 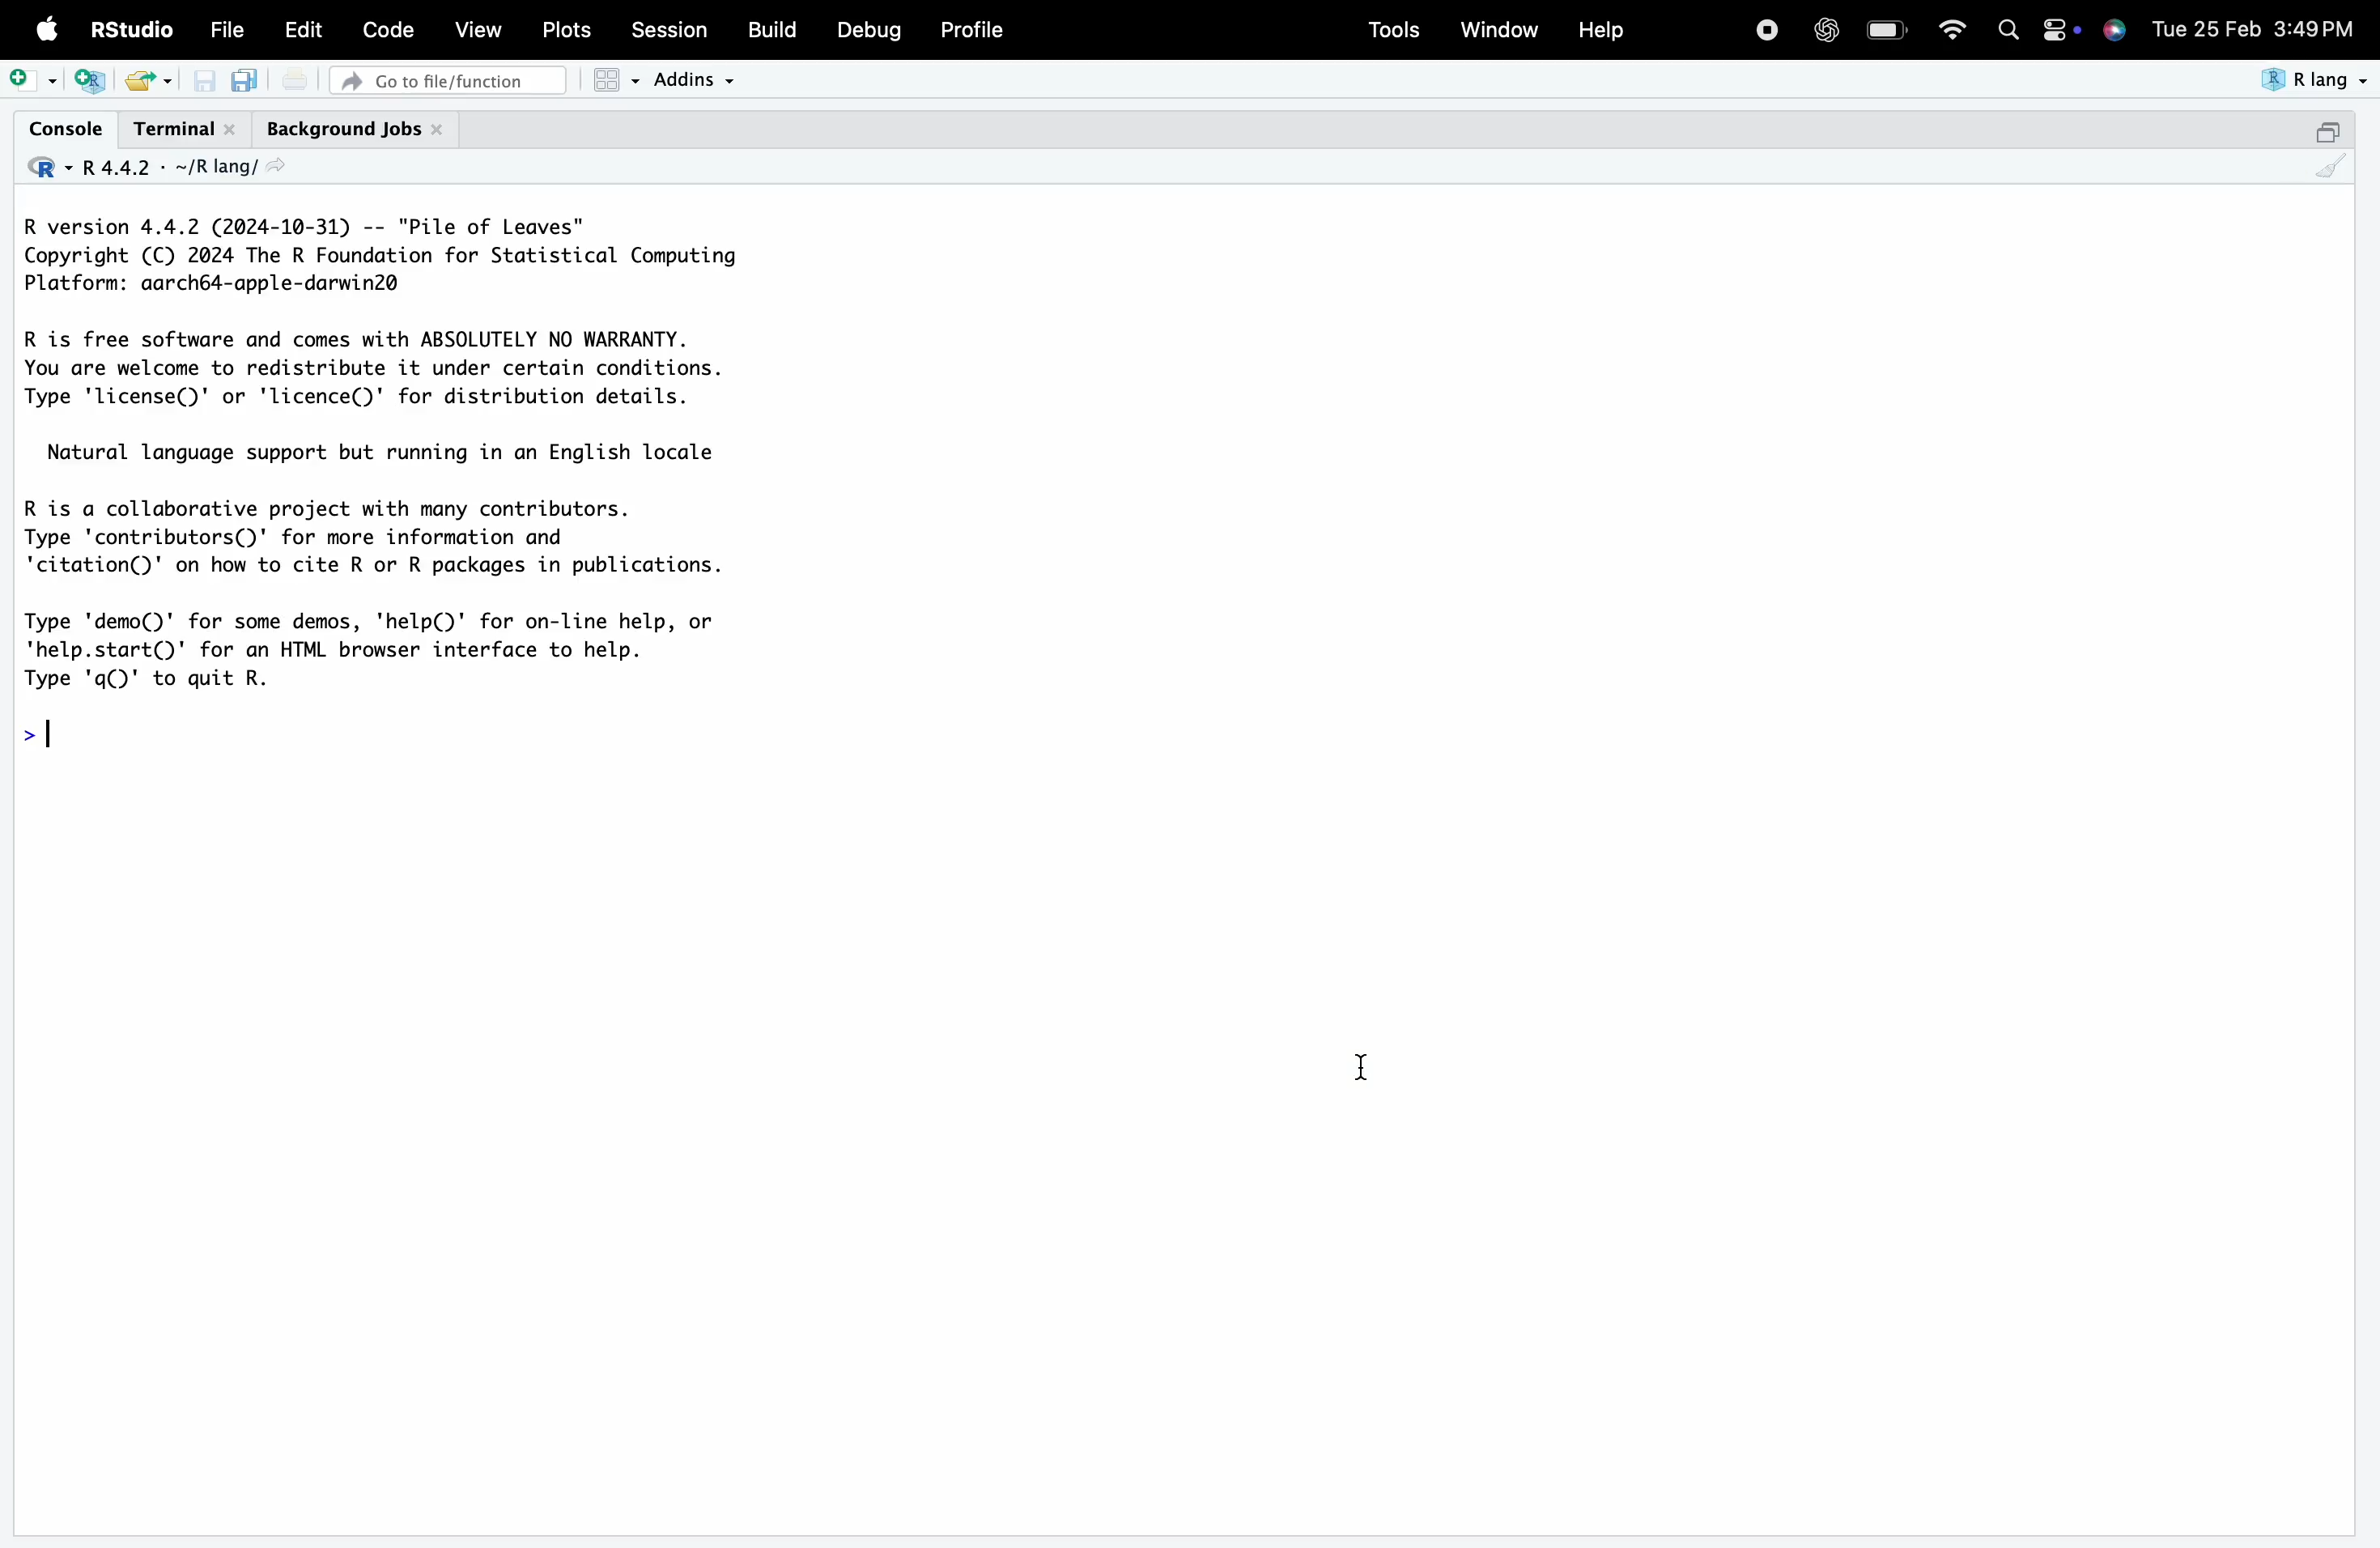 What do you see at coordinates (387, 29) in the screenshot?
I see `Code` at bounding box center [387, 29].